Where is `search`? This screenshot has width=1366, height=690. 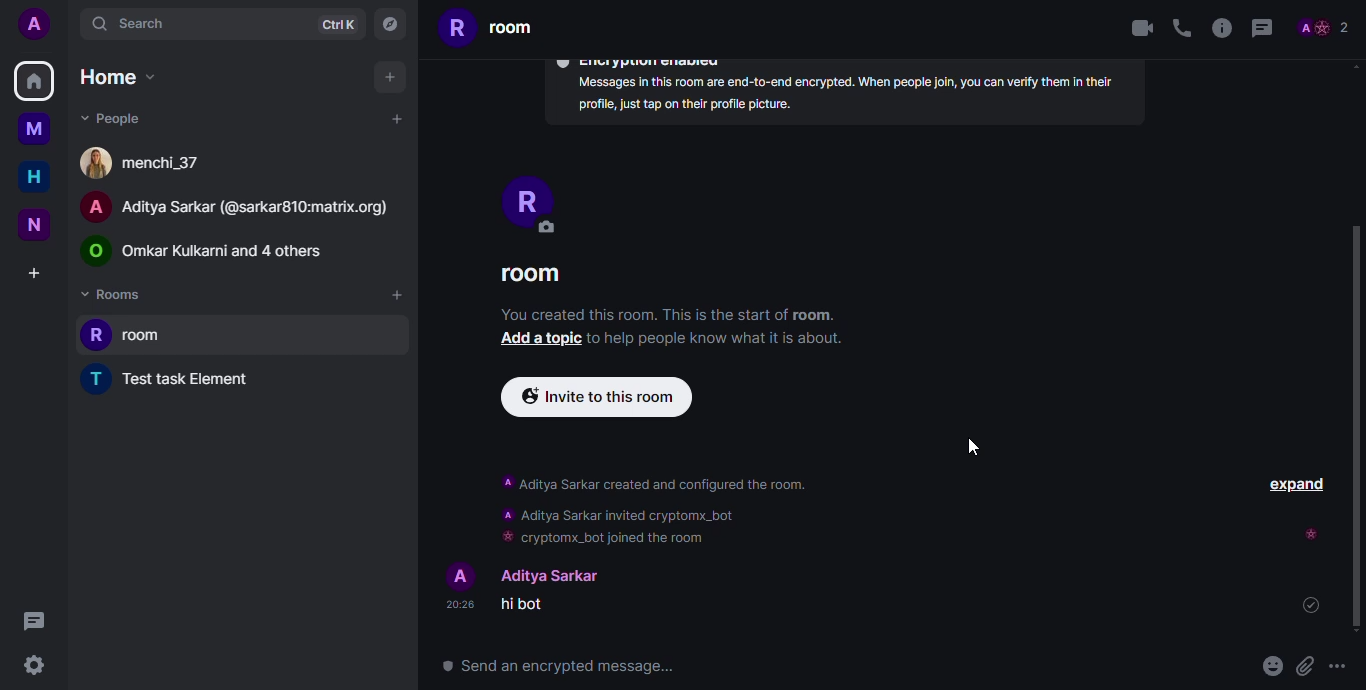 search is located at coordinates (131, 23).